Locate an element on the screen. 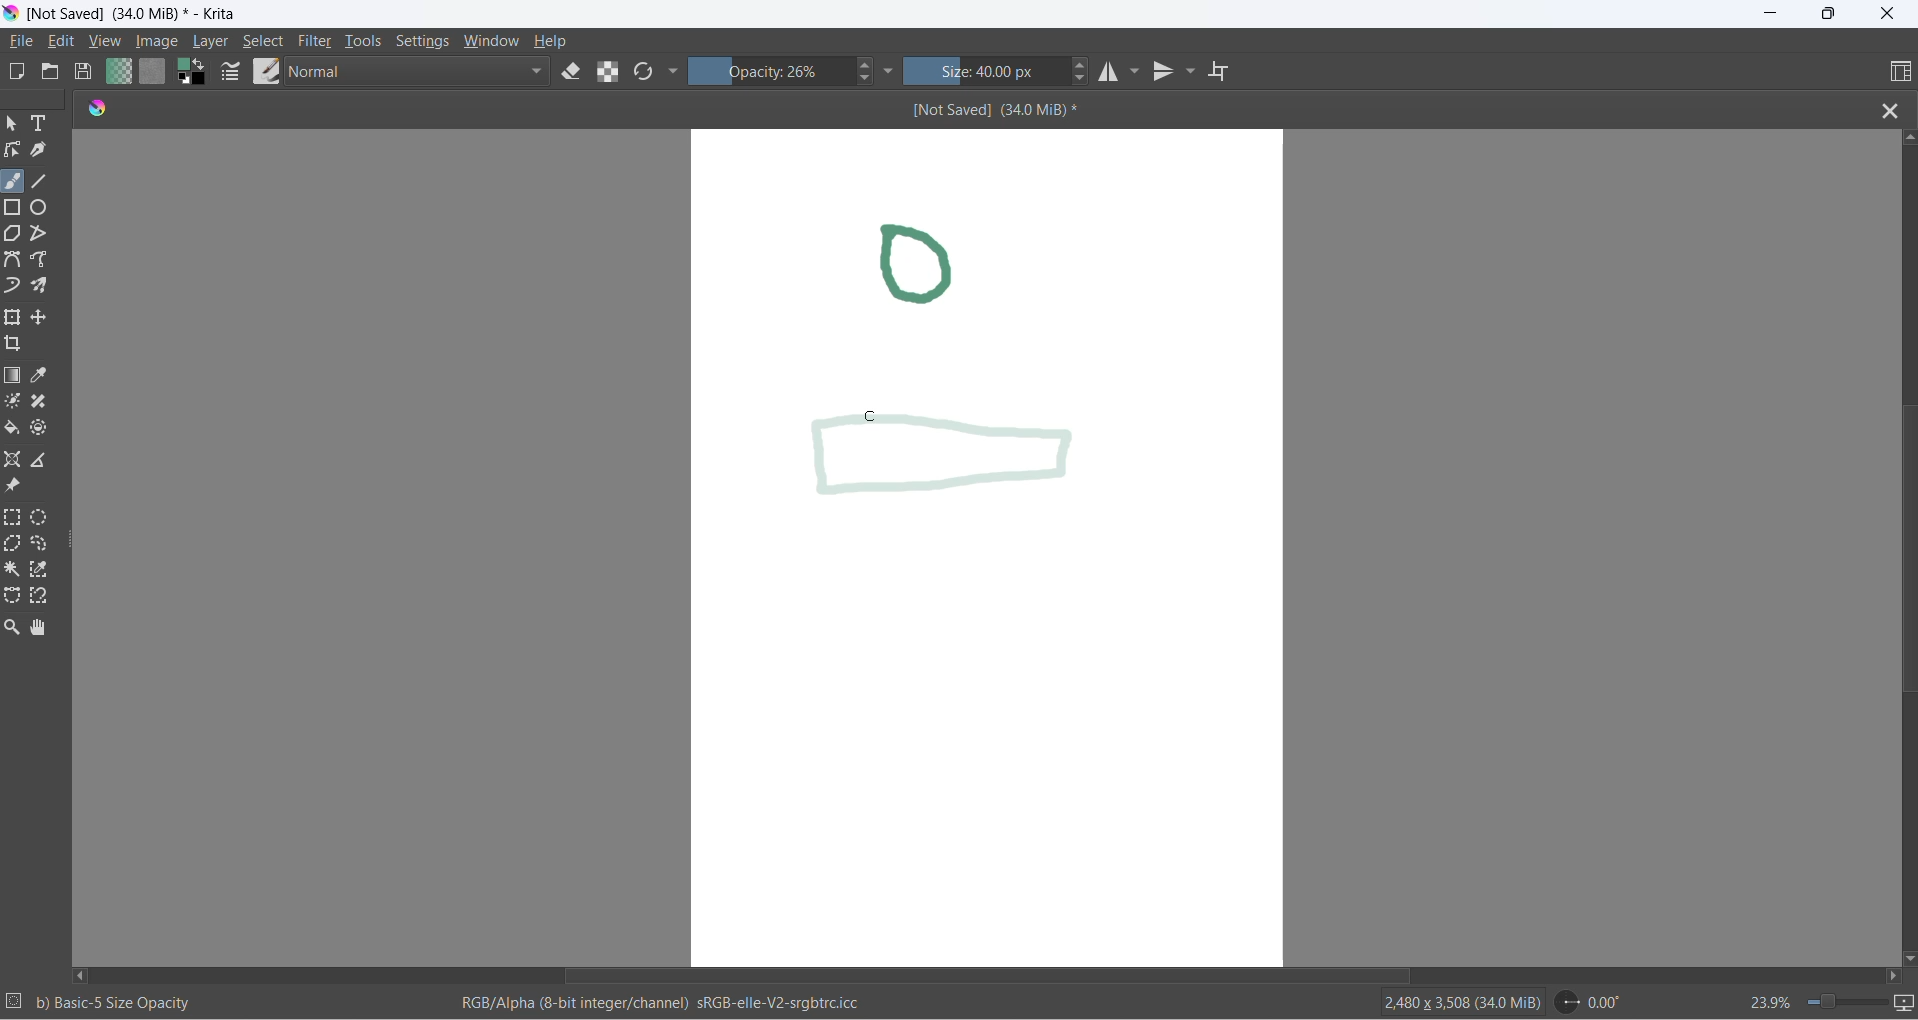 Image resolution: width=1918 pixels, height=1020 pixels. crop an image to an area is located at coordinates (20, 348).